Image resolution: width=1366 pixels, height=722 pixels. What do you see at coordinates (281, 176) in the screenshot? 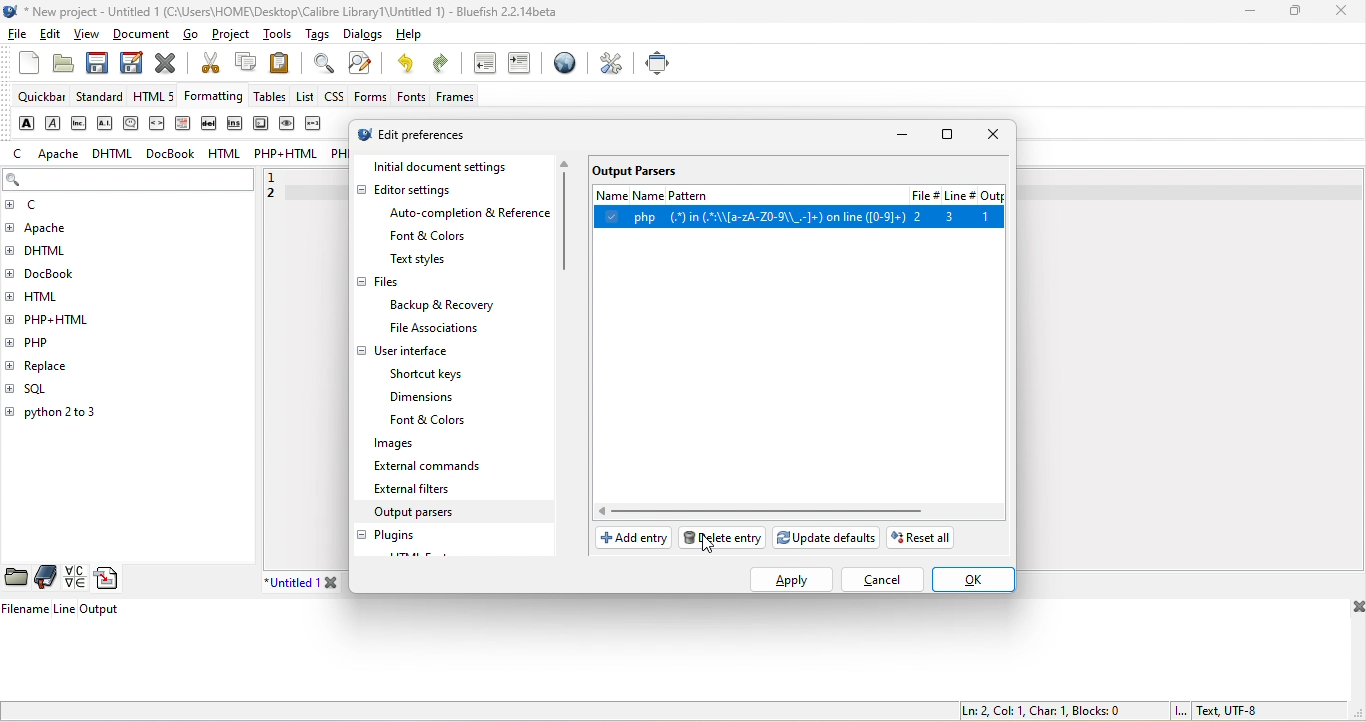
I see `1` at bounding box center [281, 176].